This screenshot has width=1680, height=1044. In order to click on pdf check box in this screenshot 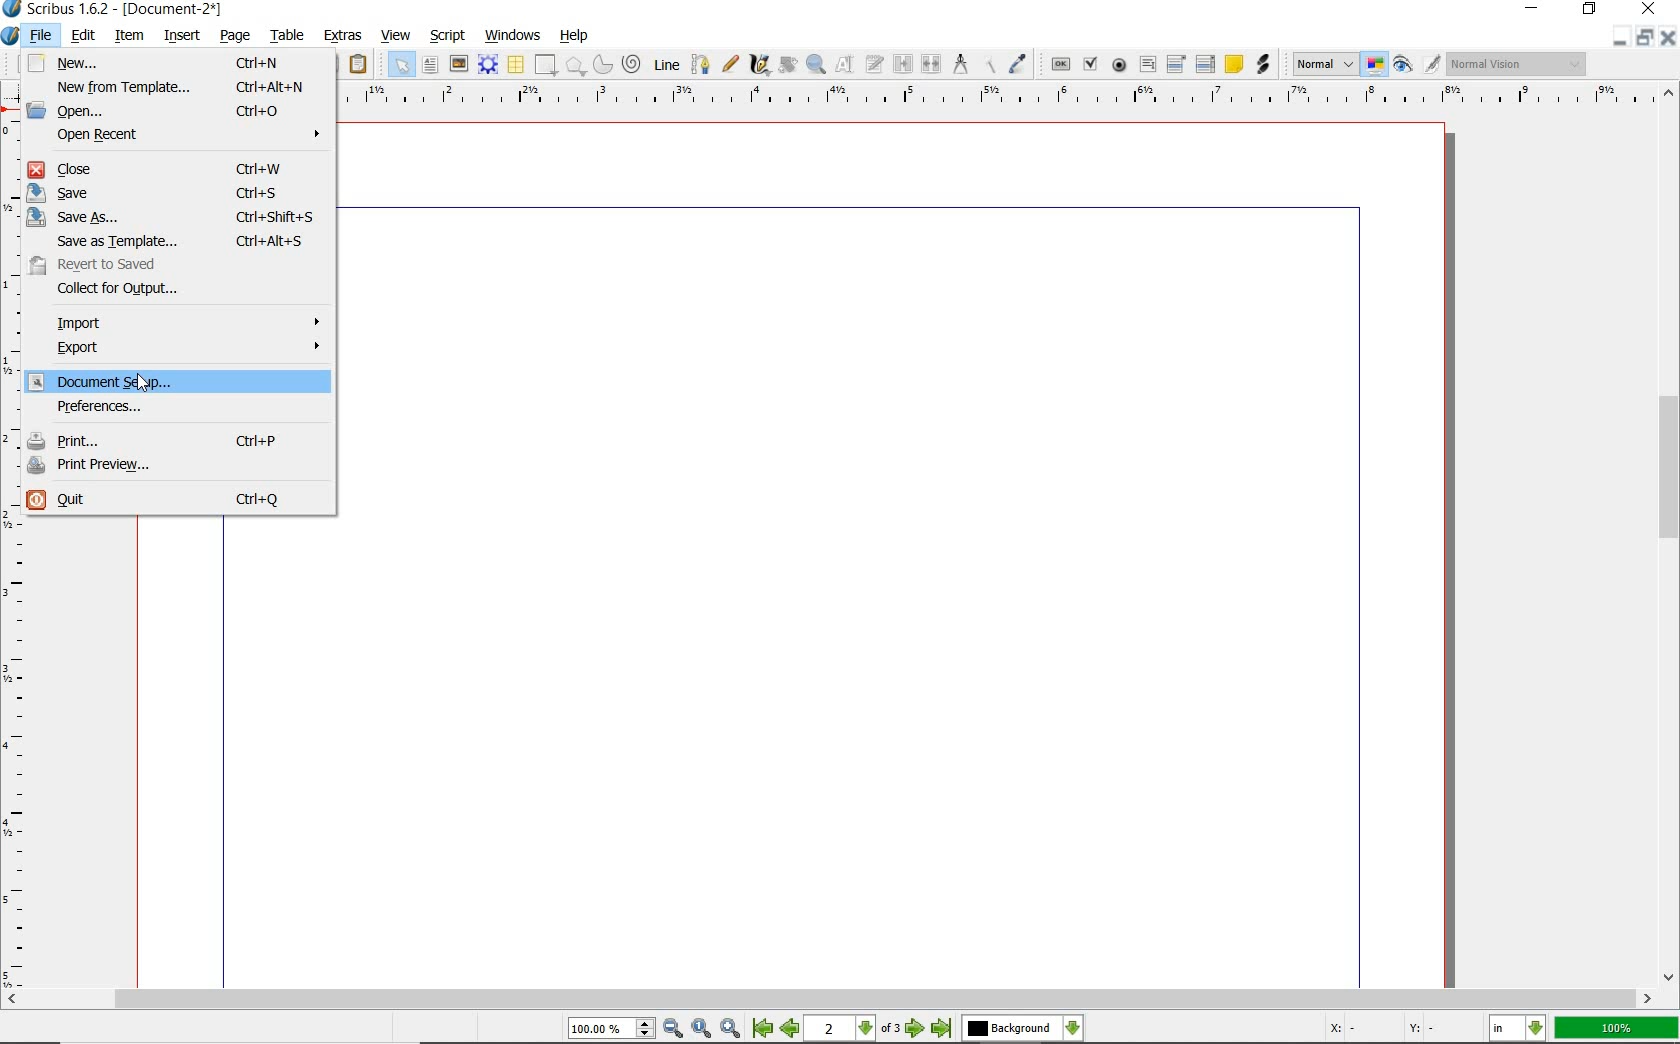, I will do `click(1092, 66)`.